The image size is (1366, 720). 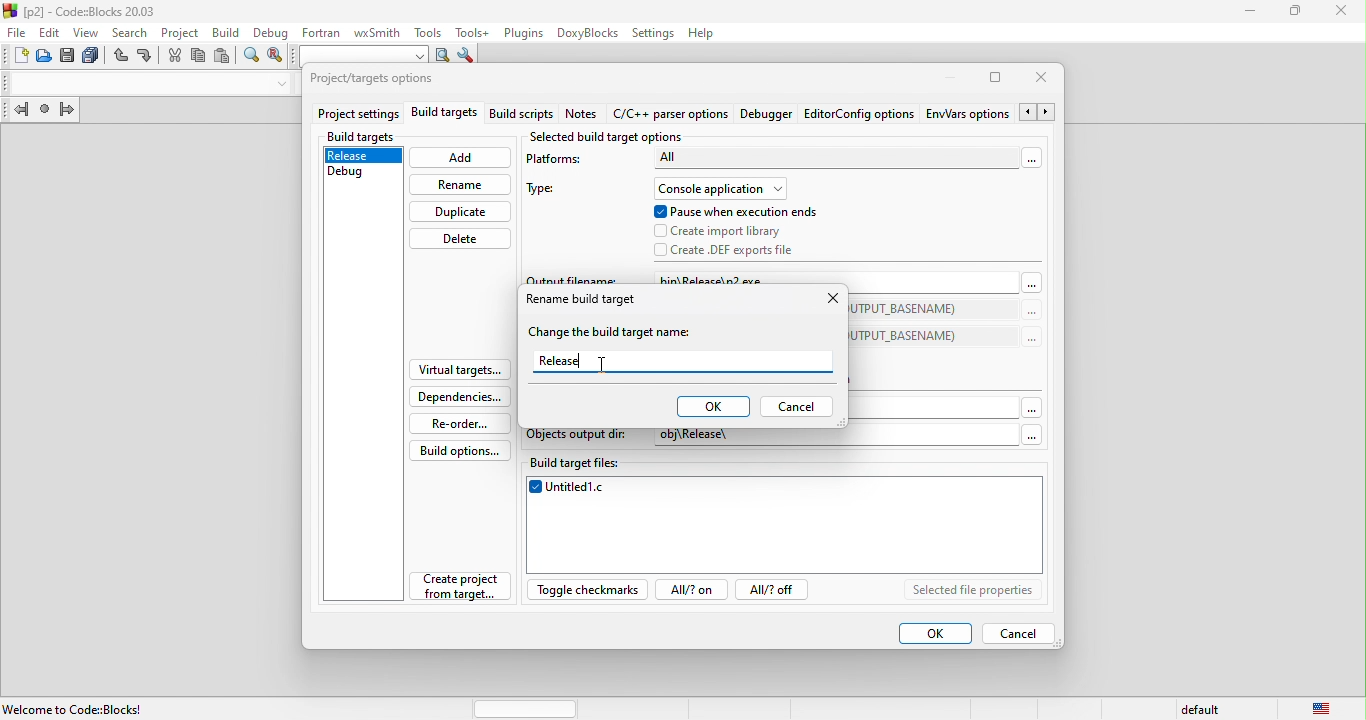 What do you see at coordinates (1251, 12) in the screenshot?
I see `minimize` at bounding box center [1251, 12].